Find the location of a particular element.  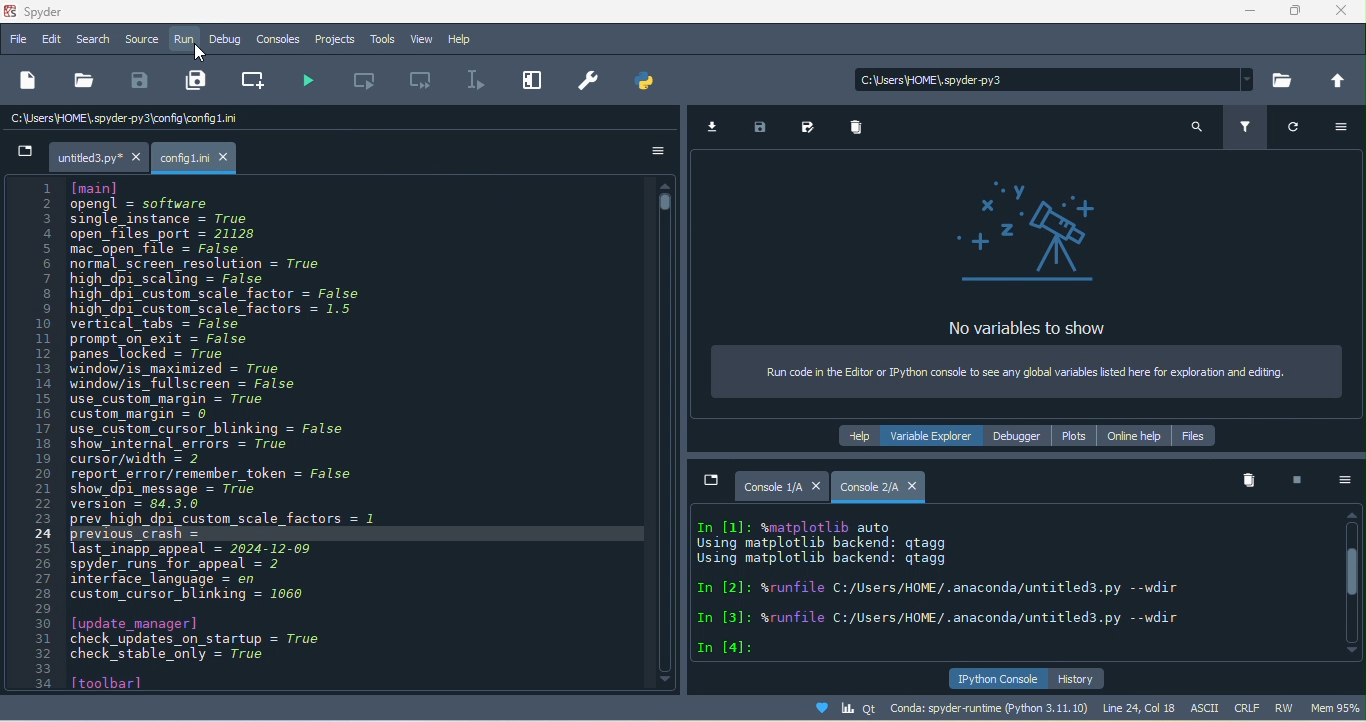

current new cel is located at coordinates (254, 79).